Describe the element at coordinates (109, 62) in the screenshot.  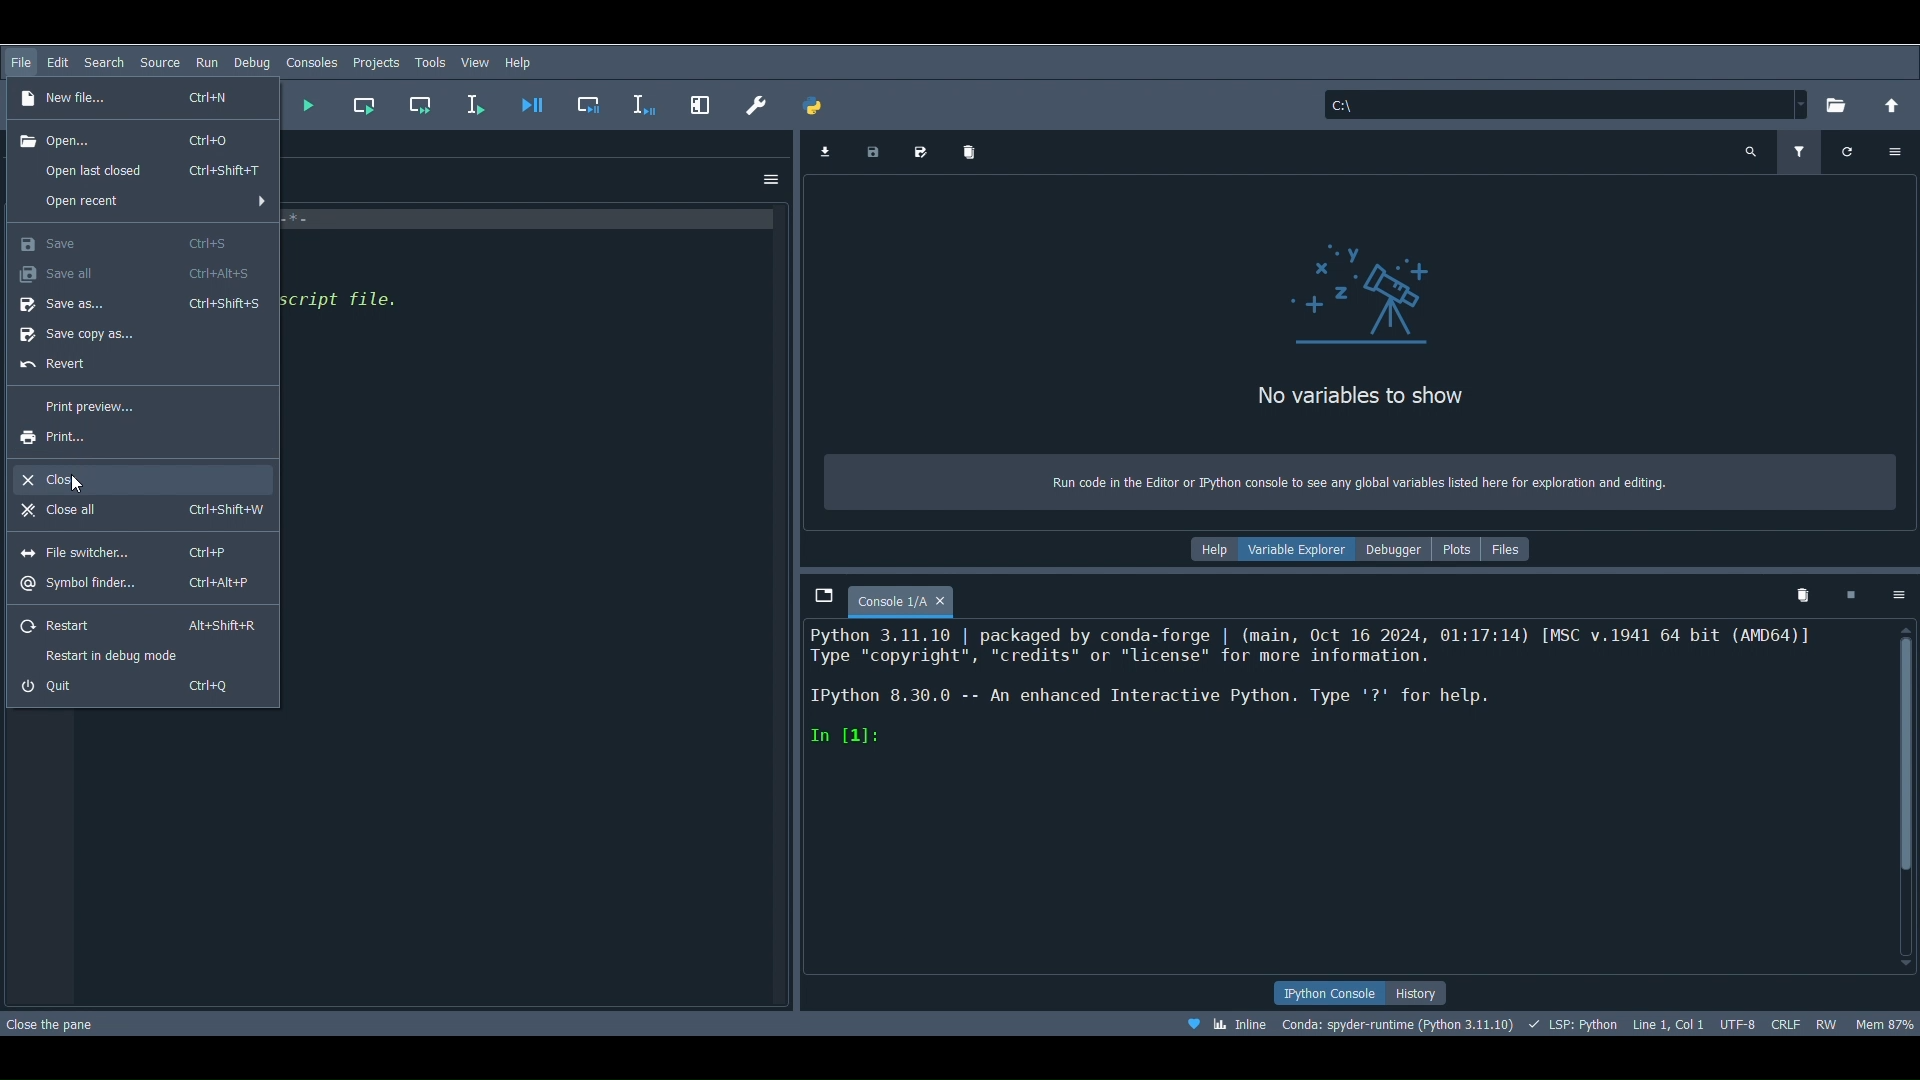
I see `Search` at that location.